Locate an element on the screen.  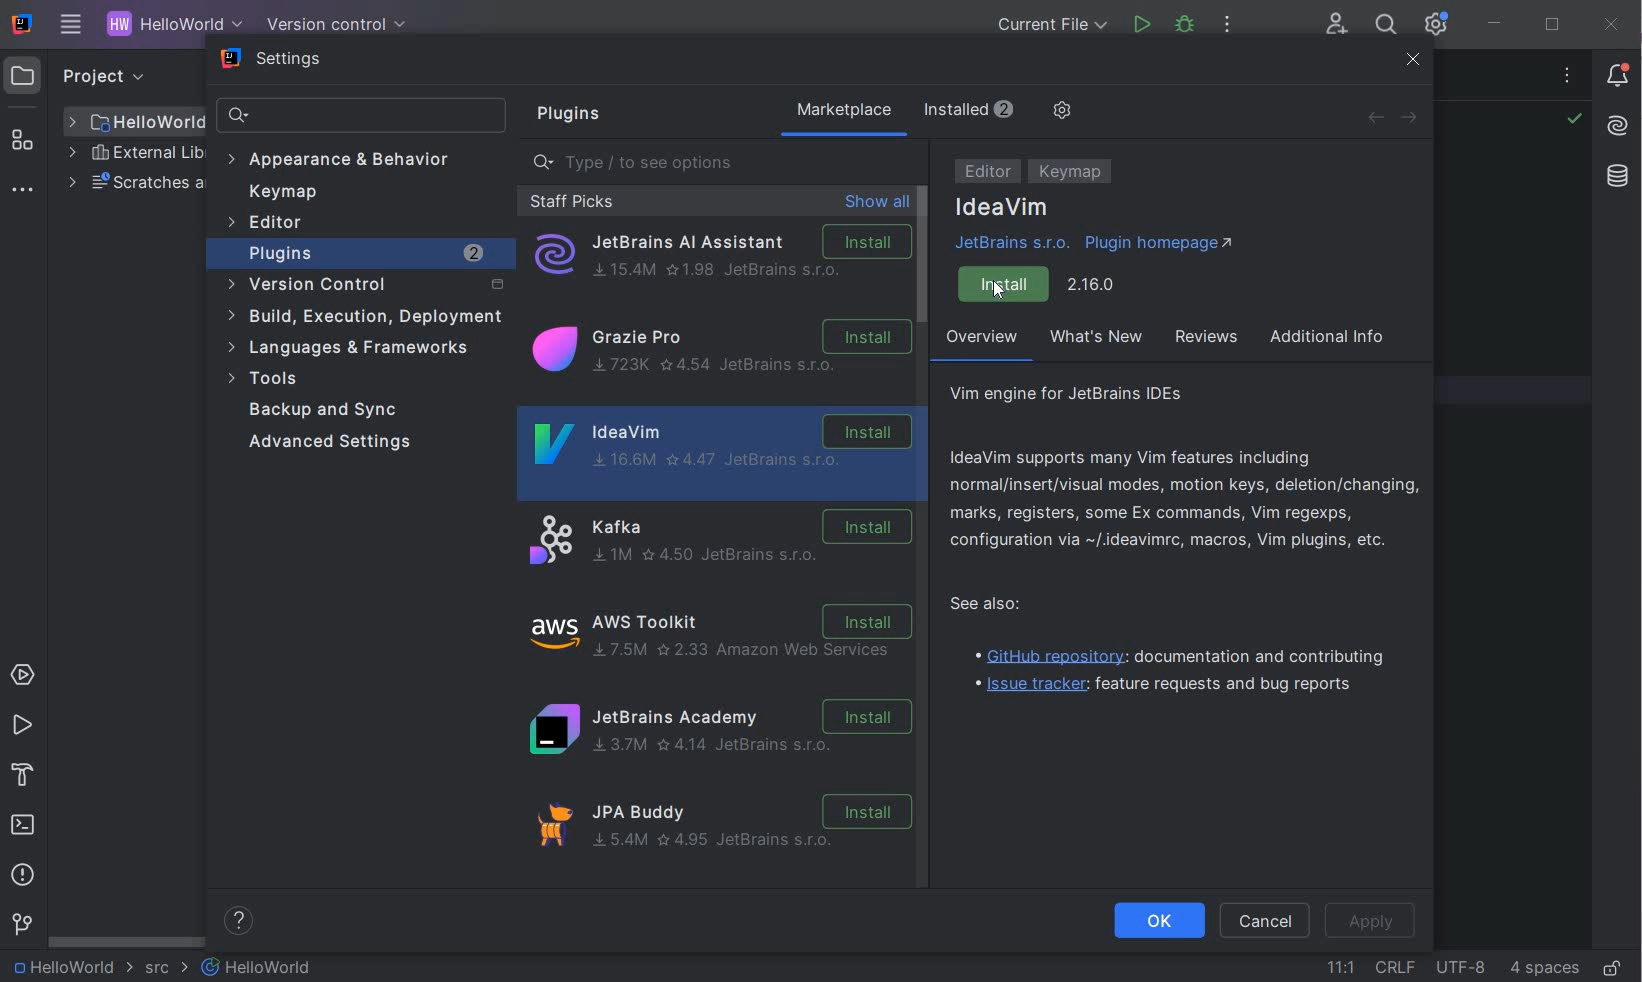
MAKE FILE READY ONLY is located at coordinates (1612, 969).